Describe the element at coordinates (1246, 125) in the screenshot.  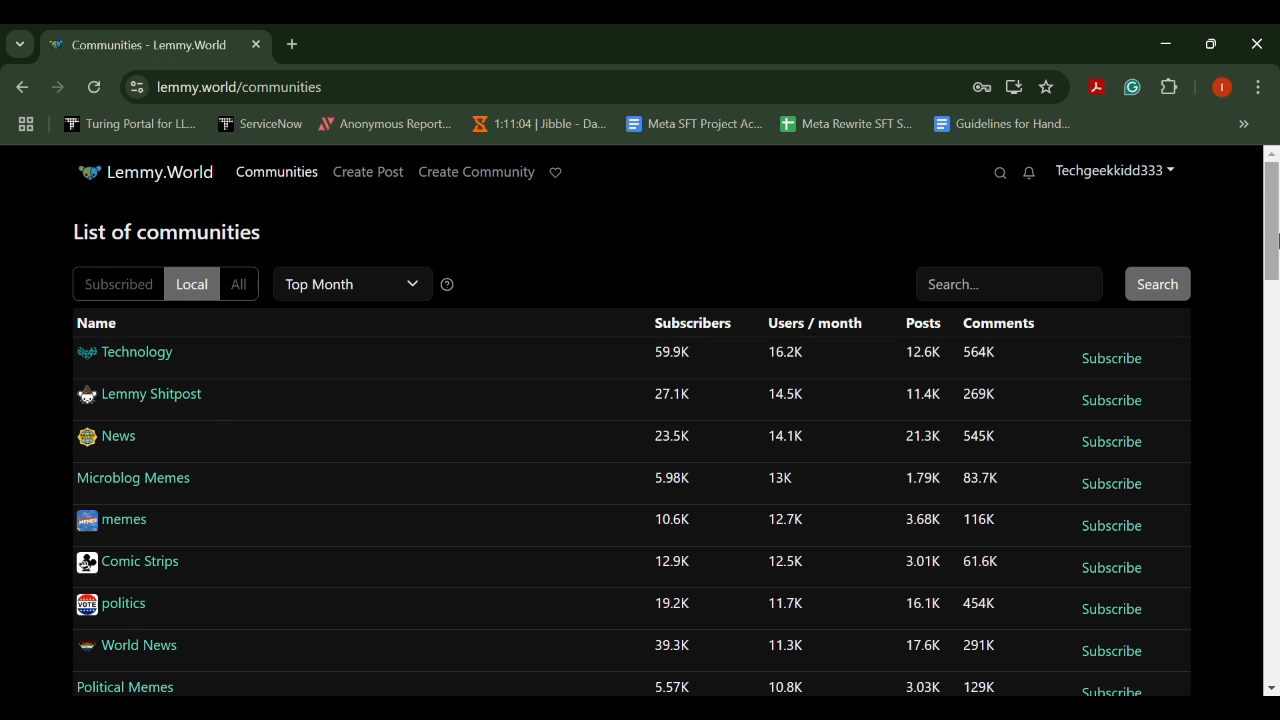
I see `Hidden bookmarks` at that location.